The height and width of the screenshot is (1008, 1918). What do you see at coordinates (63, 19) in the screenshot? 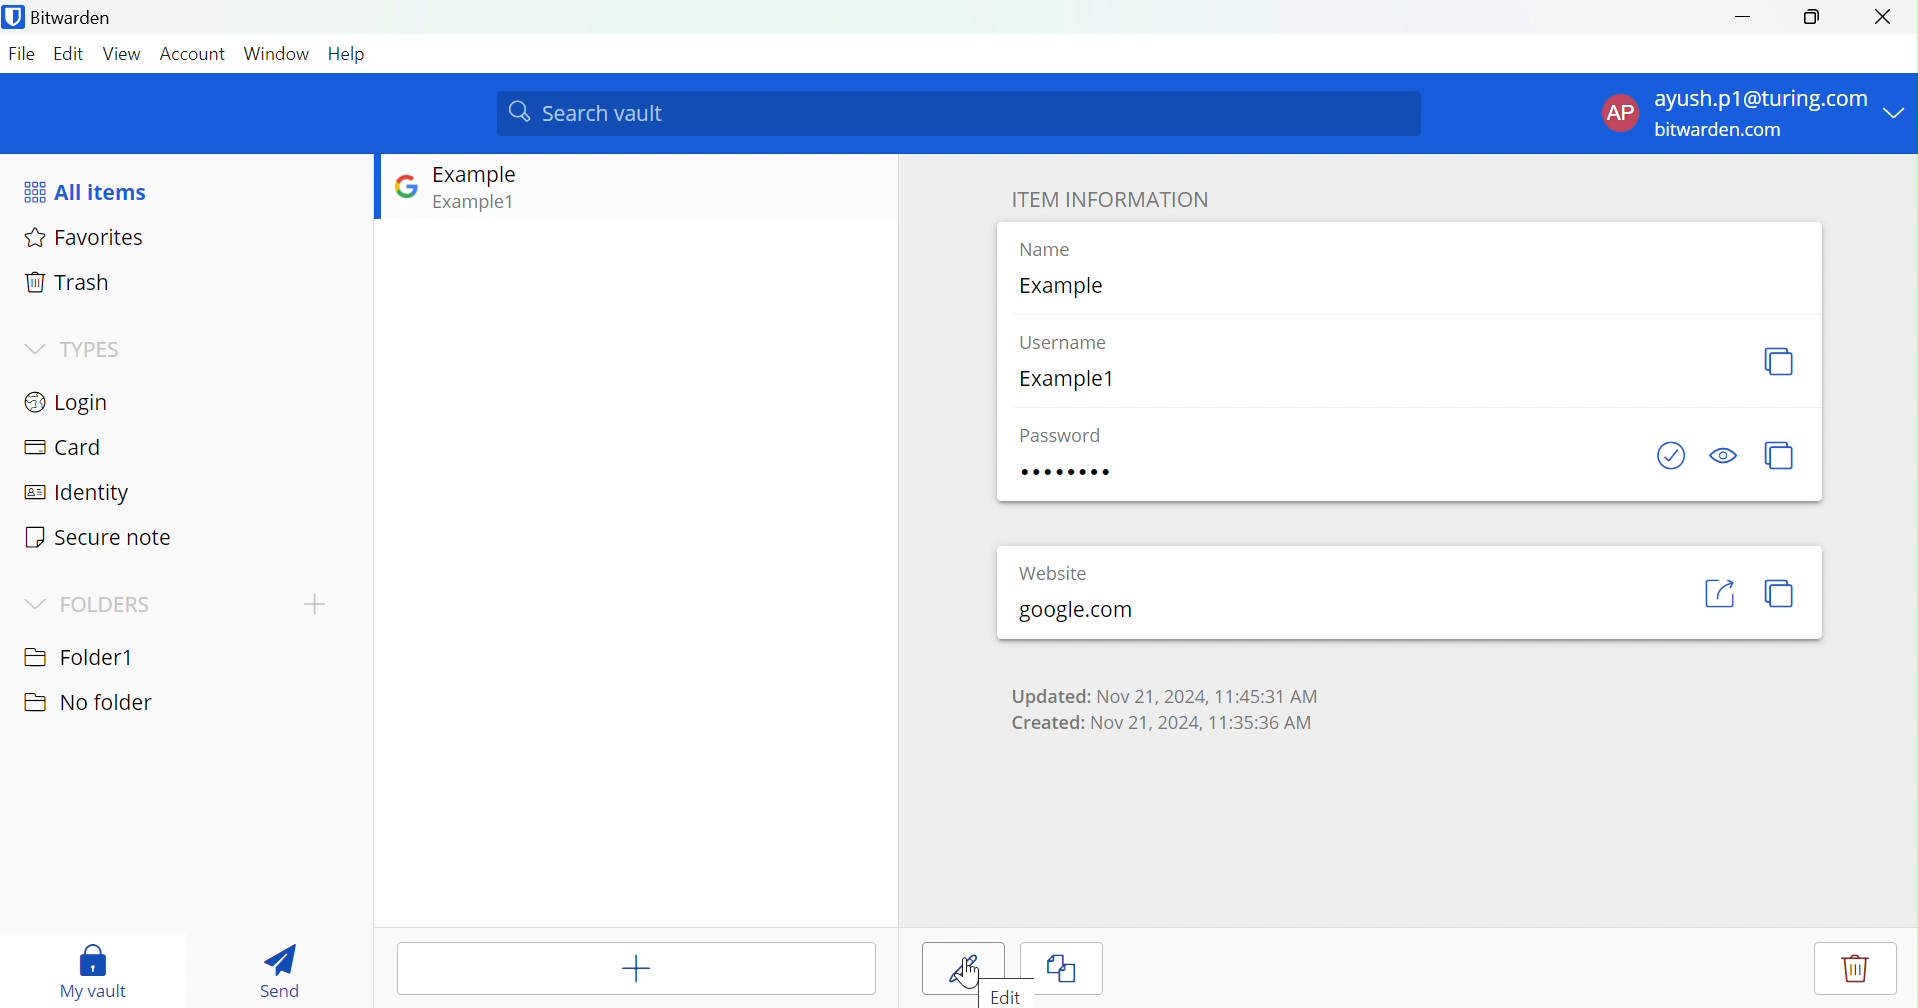
I see `Bitwarden` at bounding box center [63, 19].